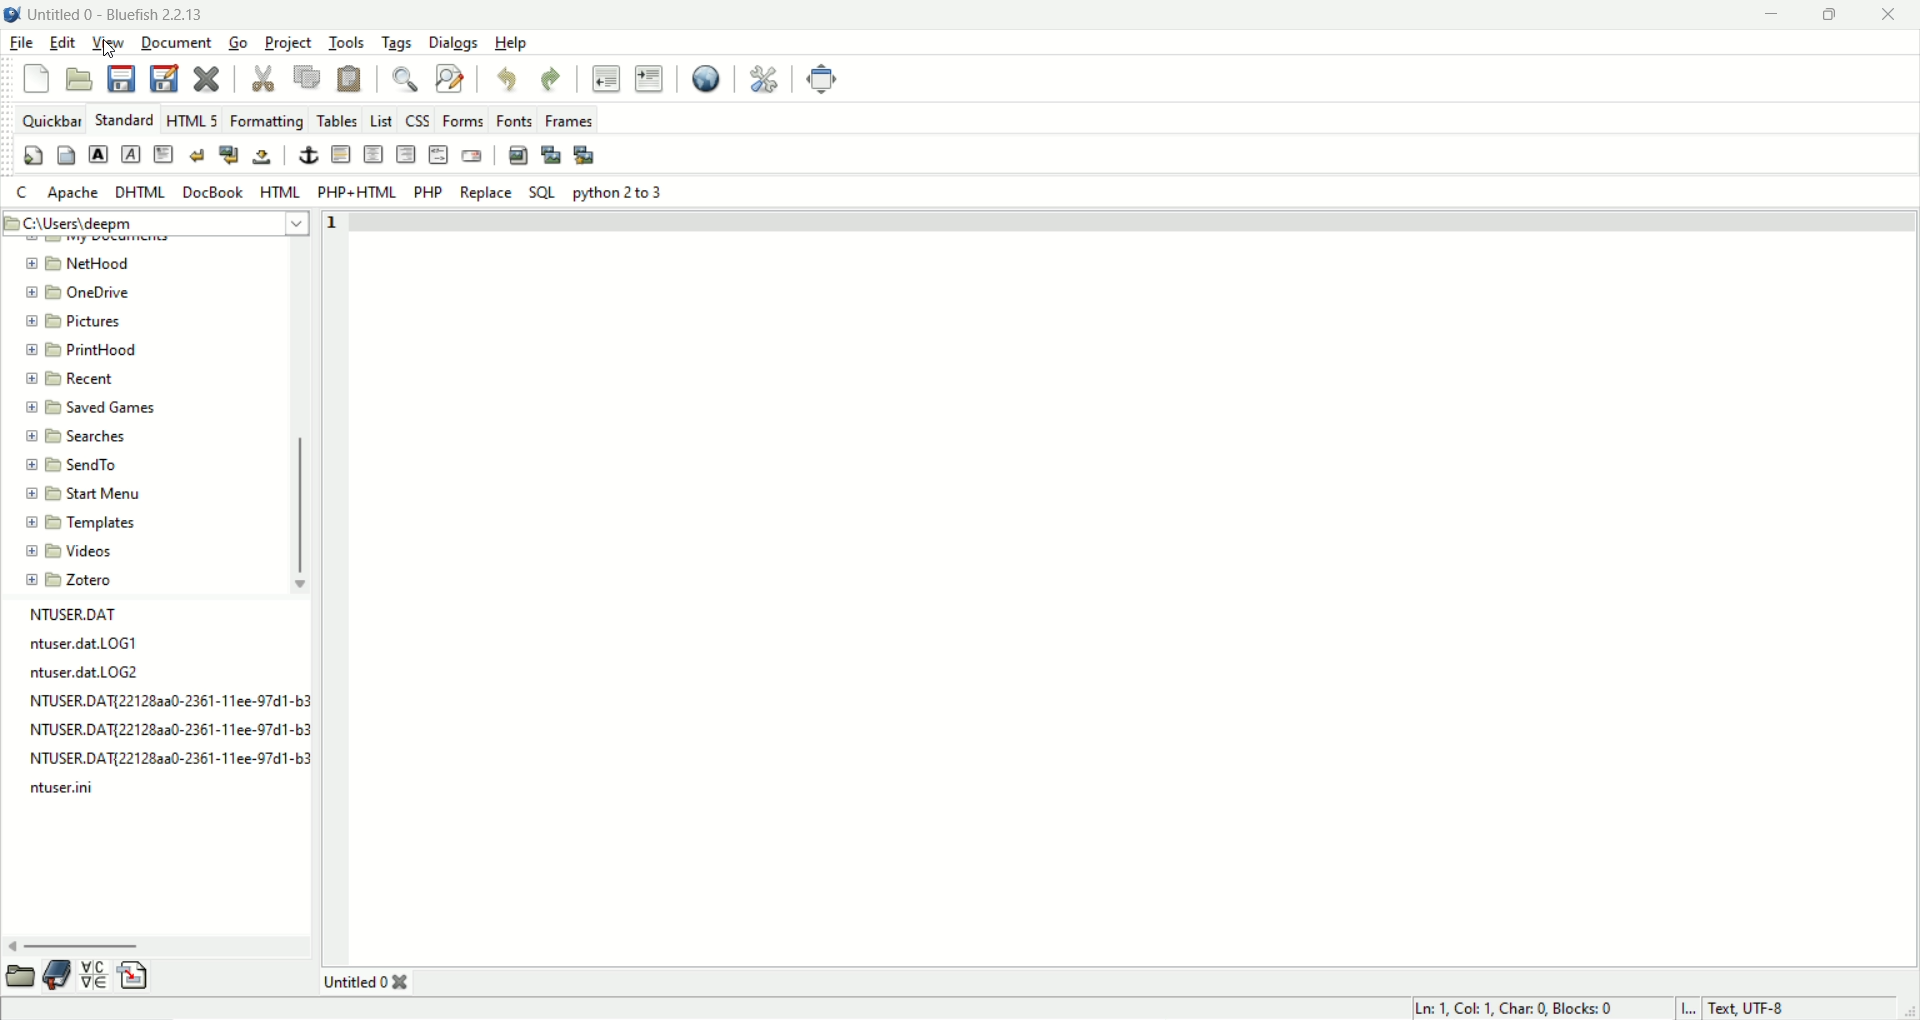 This screenshot has width=1920, height=1020. Describe the element at coordinates (591, 155) in the screenshot. I see `multi-thumbnail` at that location.